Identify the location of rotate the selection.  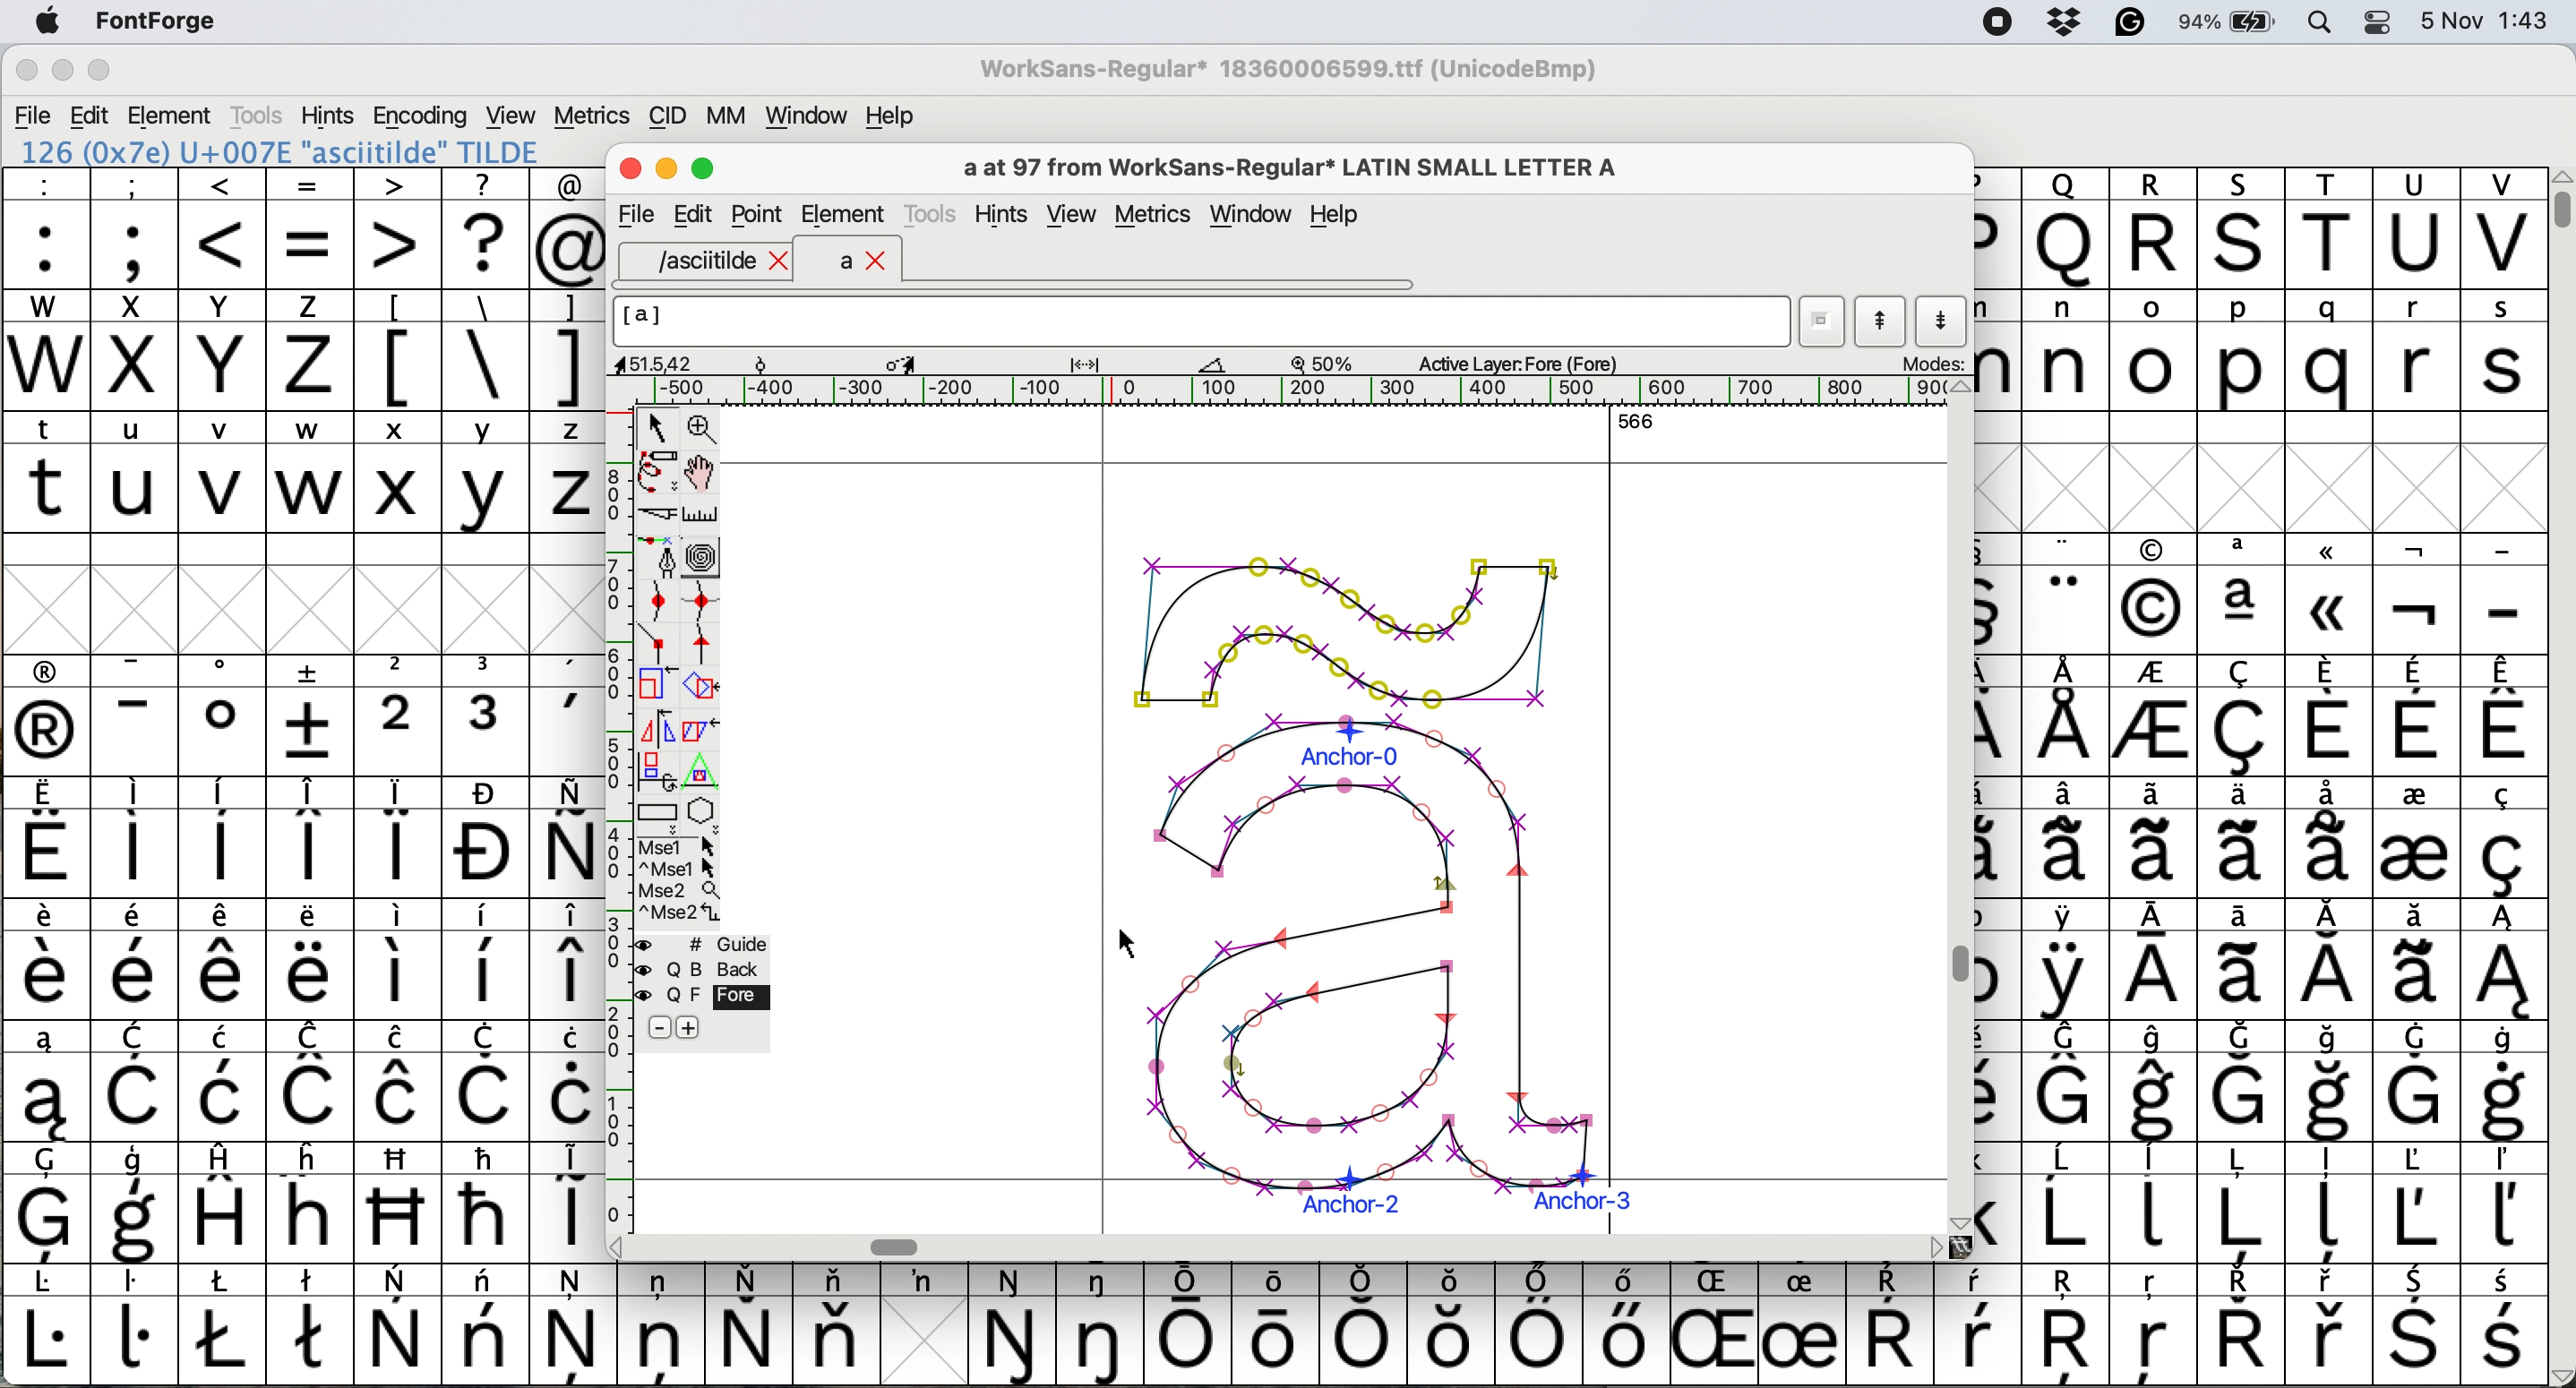
(711, 688).